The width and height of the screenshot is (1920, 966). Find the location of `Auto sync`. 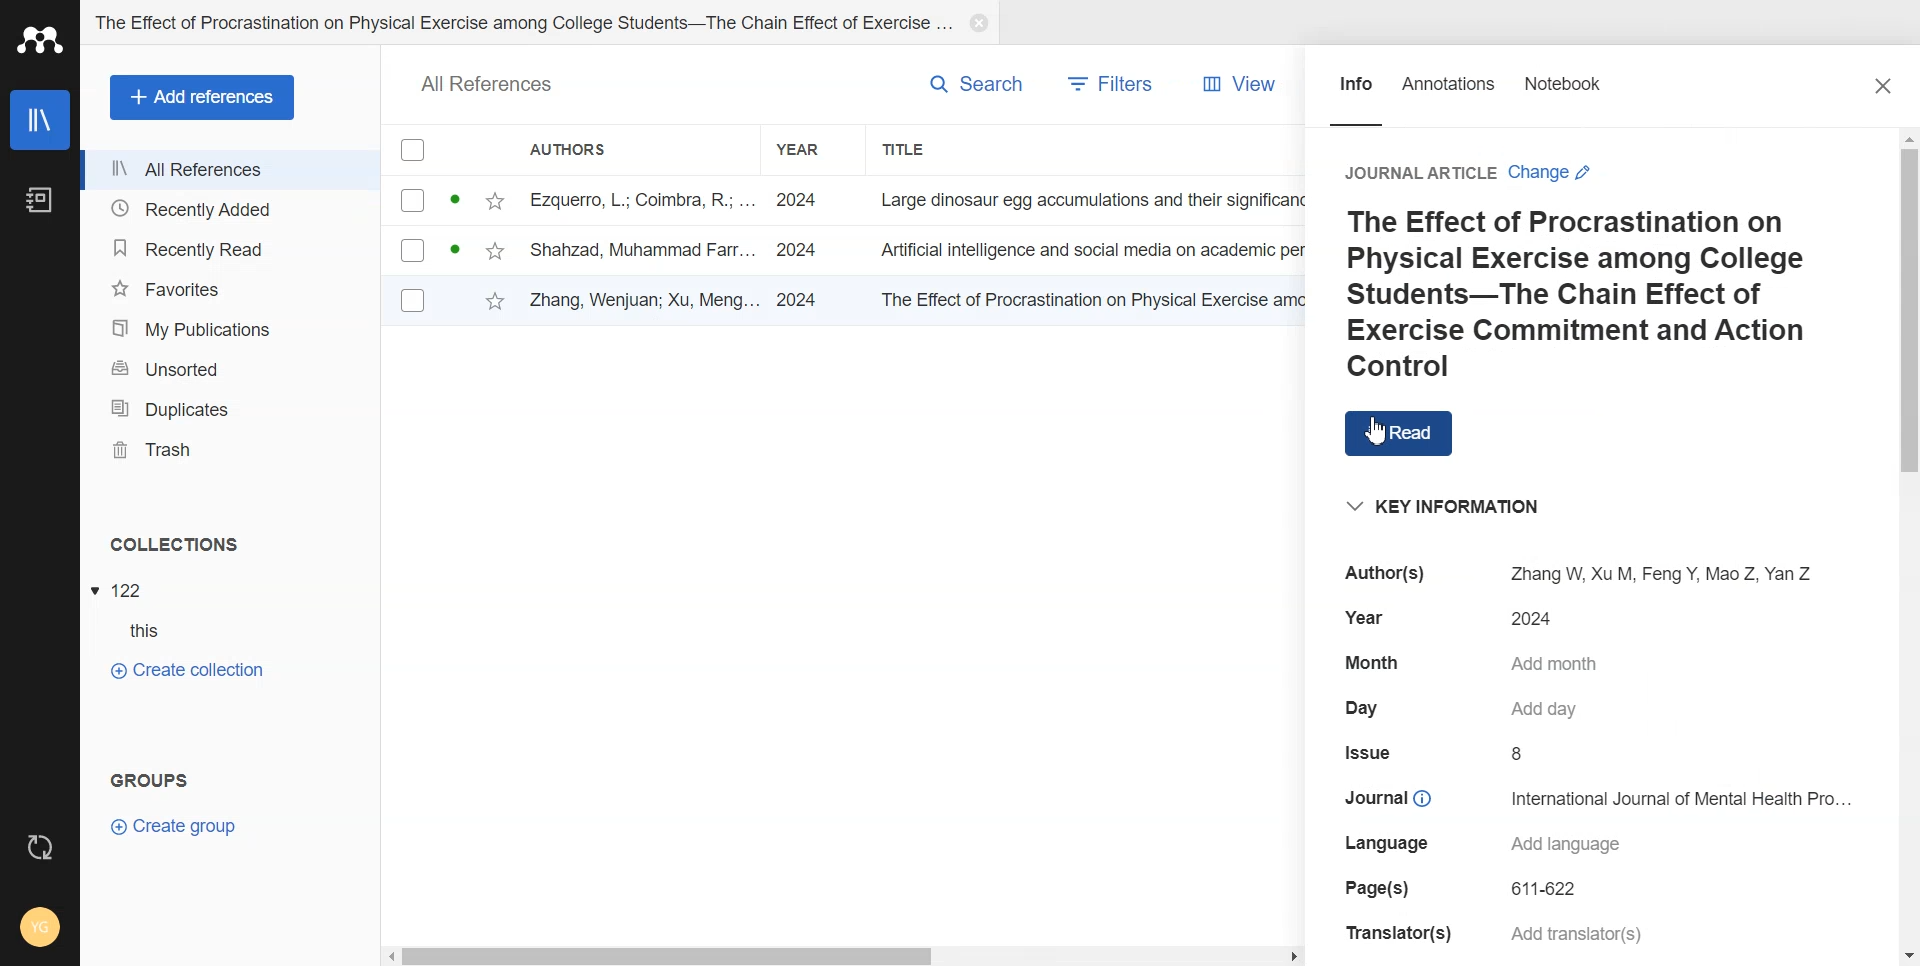

Auto sync is located at coordinates (42, 850).